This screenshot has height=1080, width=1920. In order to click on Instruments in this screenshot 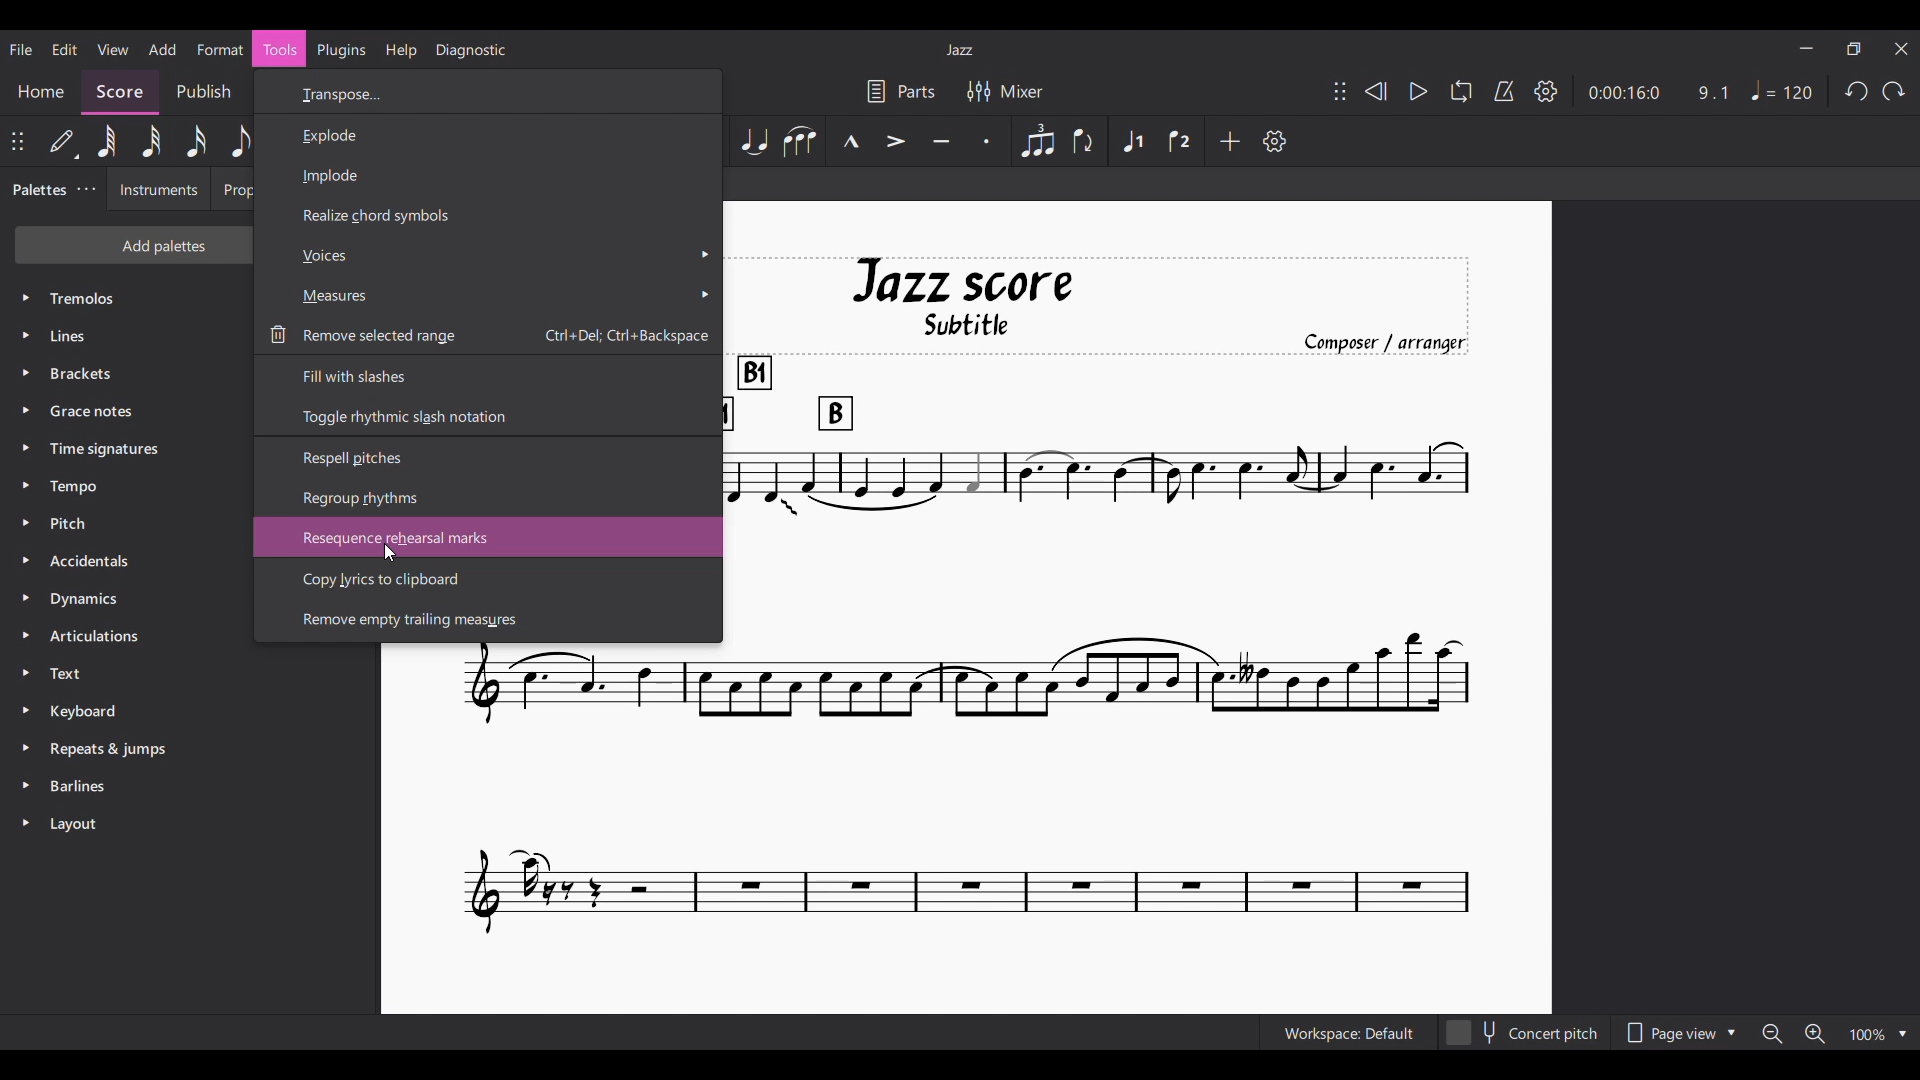, I will do `click(158, 189)`.